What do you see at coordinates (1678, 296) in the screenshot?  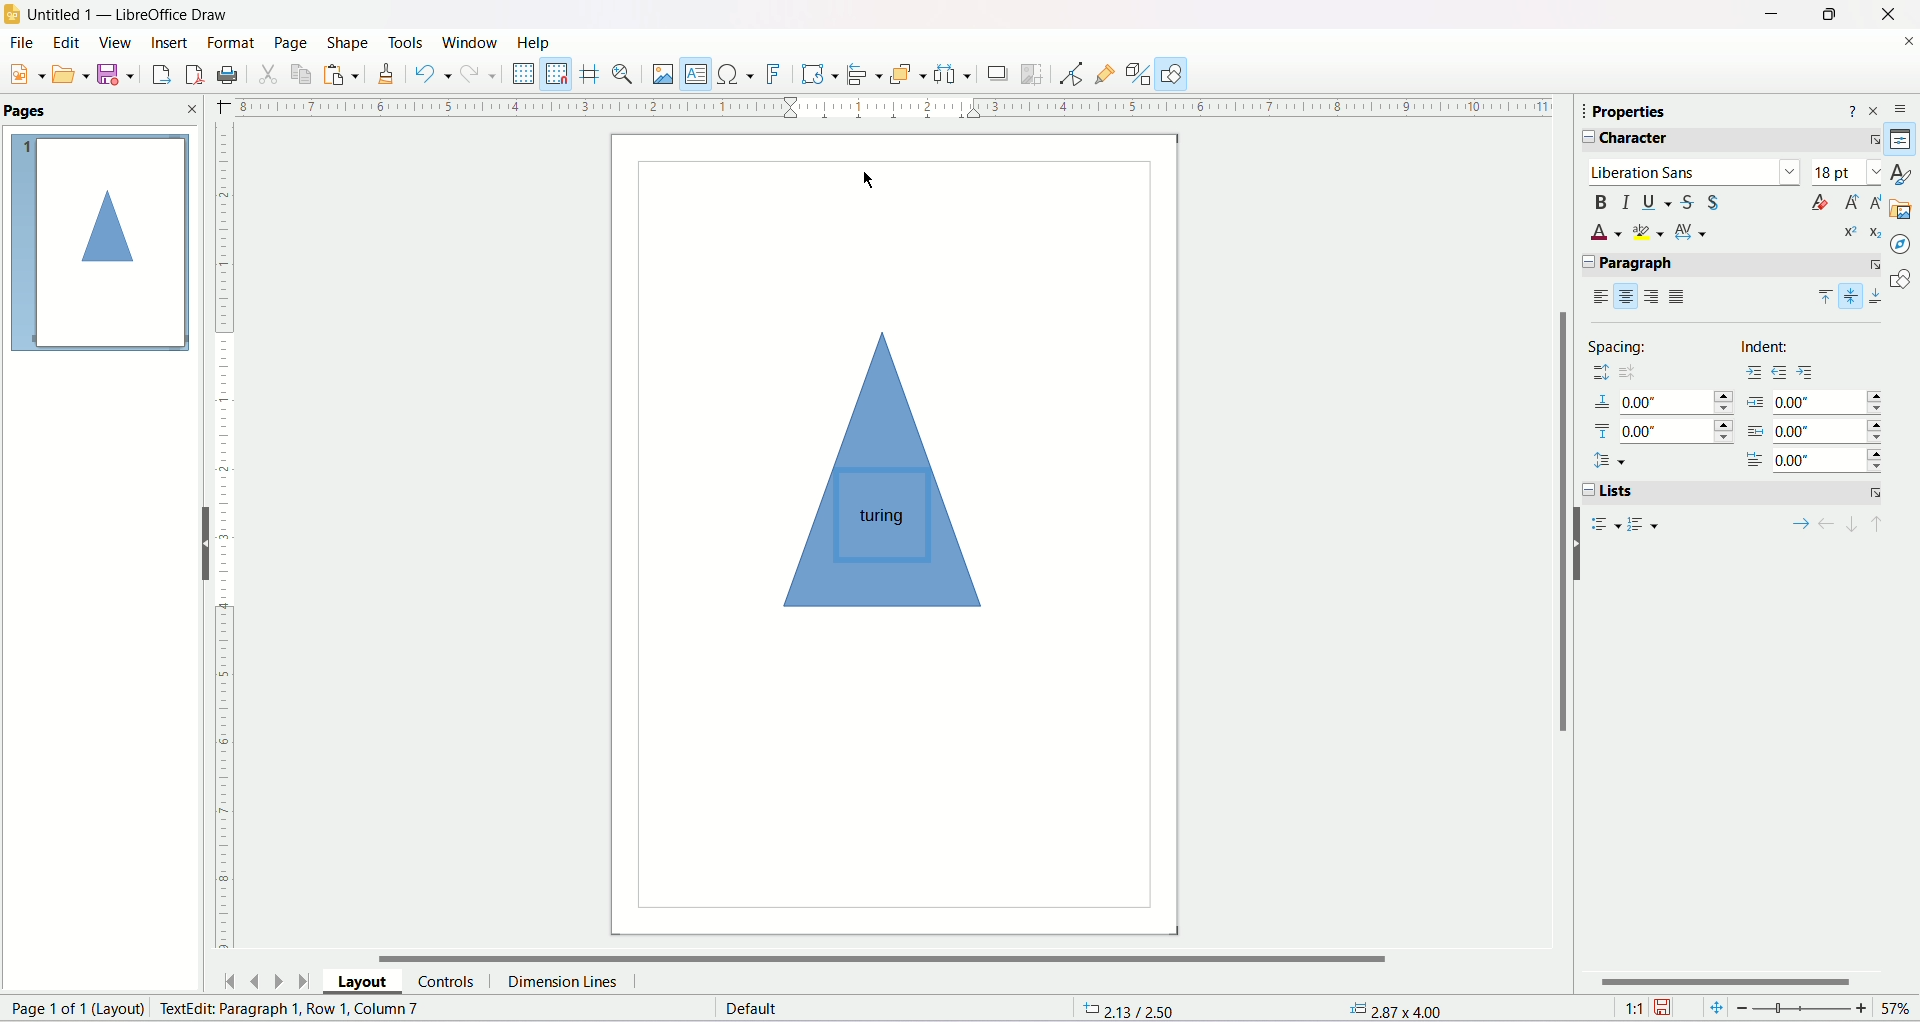 I see `justified` at bounding box center [1678, 296].